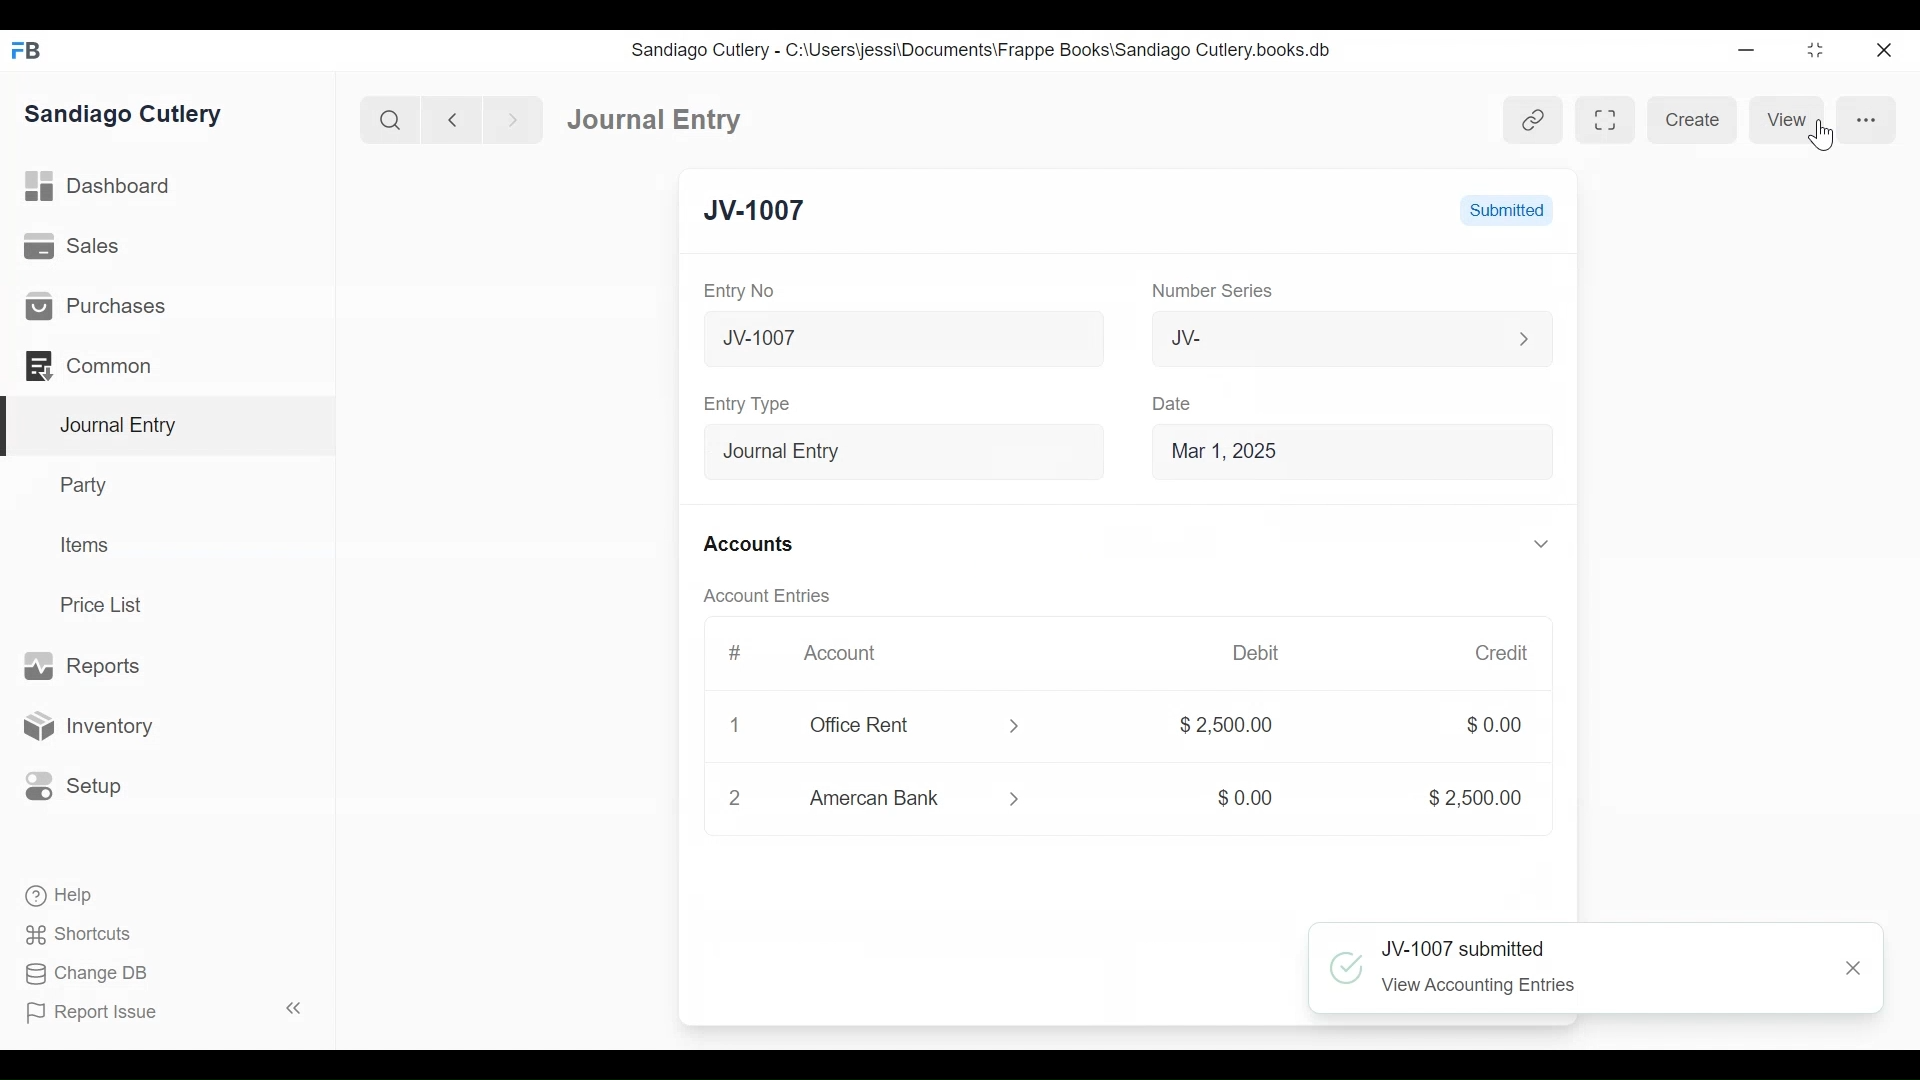  Describe the element at coordinates (167, 304) in the screenshot. I see `Purchases` at that location.